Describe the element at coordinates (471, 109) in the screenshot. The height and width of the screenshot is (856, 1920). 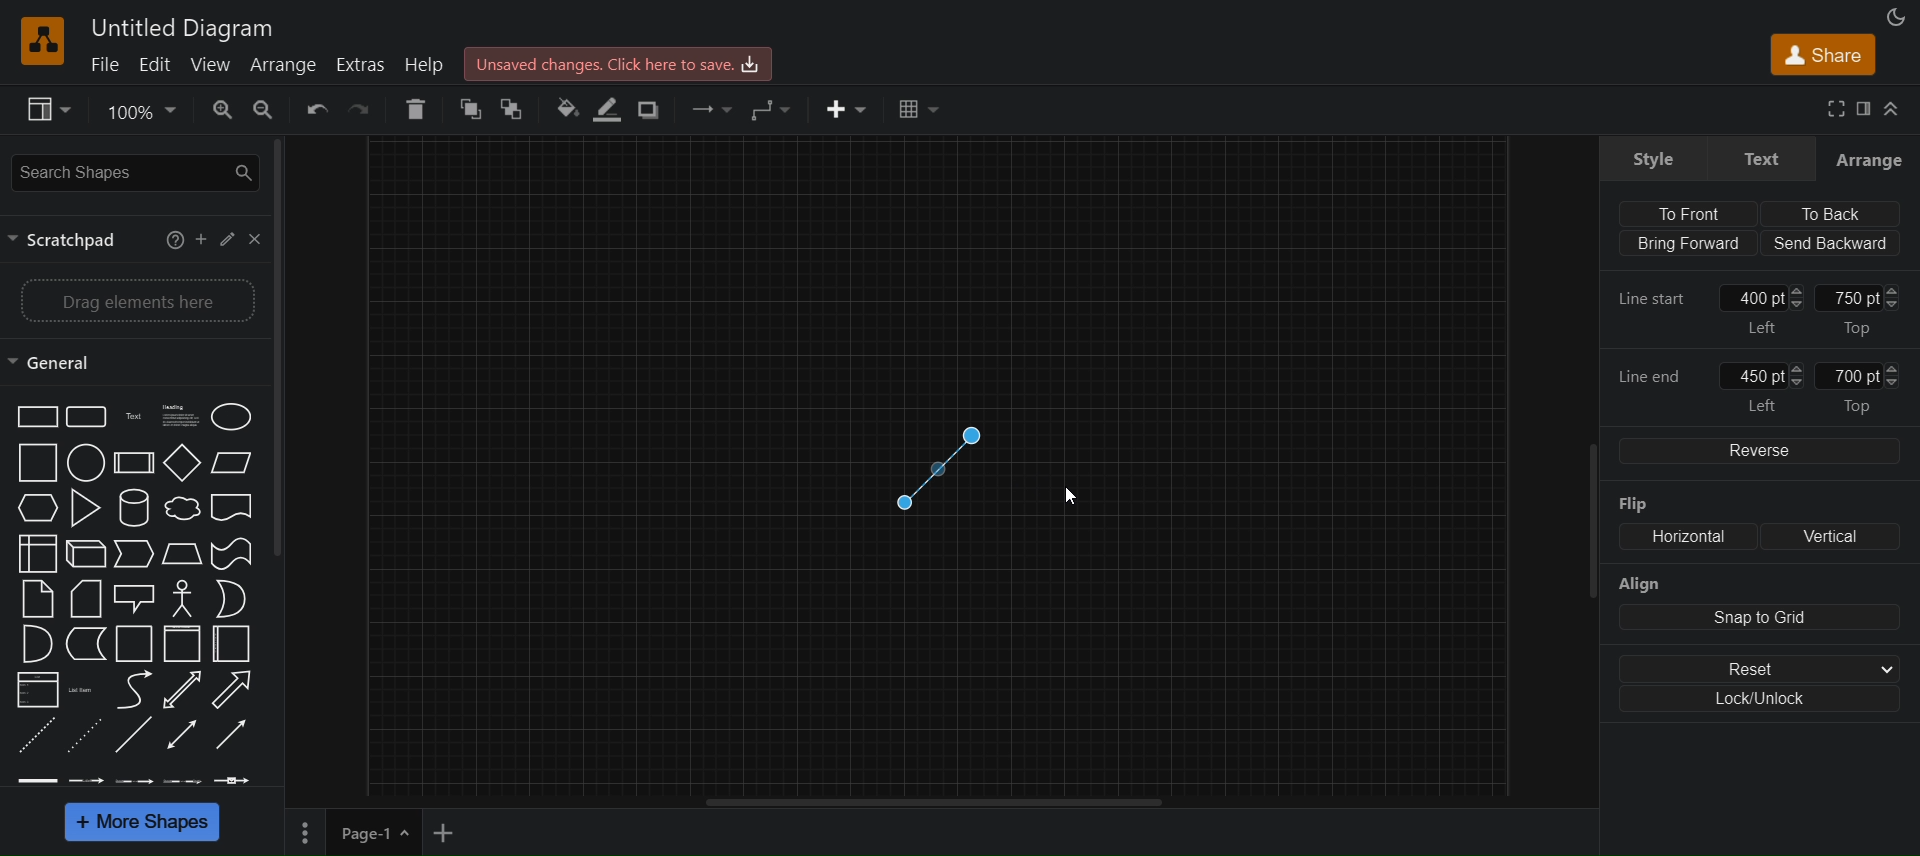
I see `to front` at that location.